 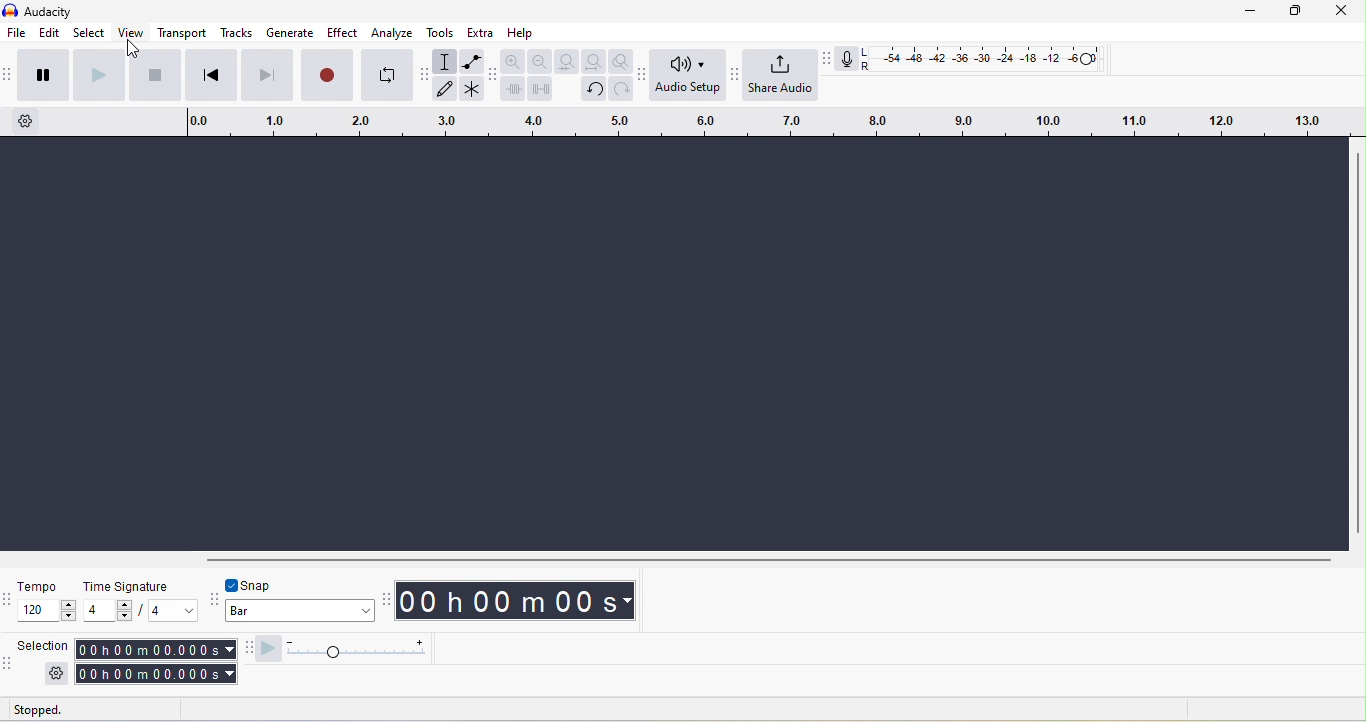 I want to click on selection toolbar, so click(x=8, y=668).